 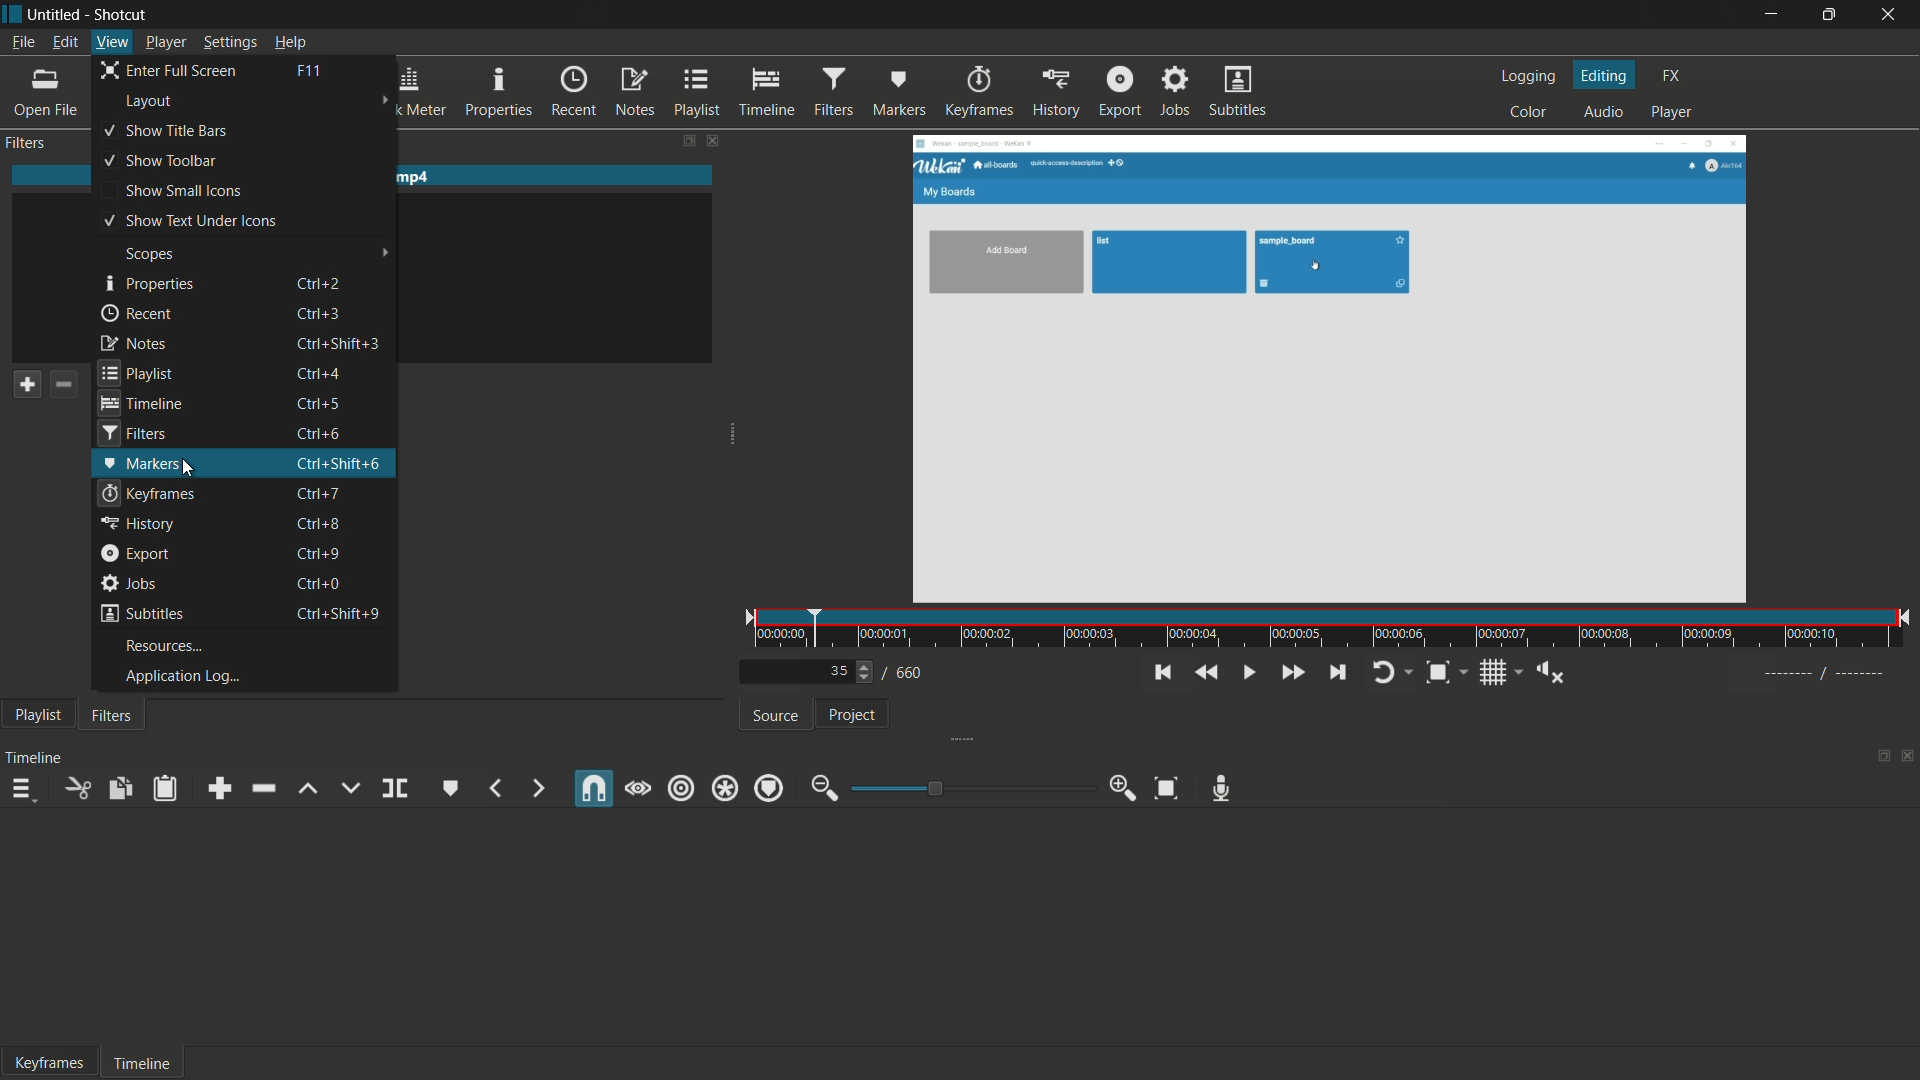 I want to click on scrub while dragging, so click(x=638, y=789).